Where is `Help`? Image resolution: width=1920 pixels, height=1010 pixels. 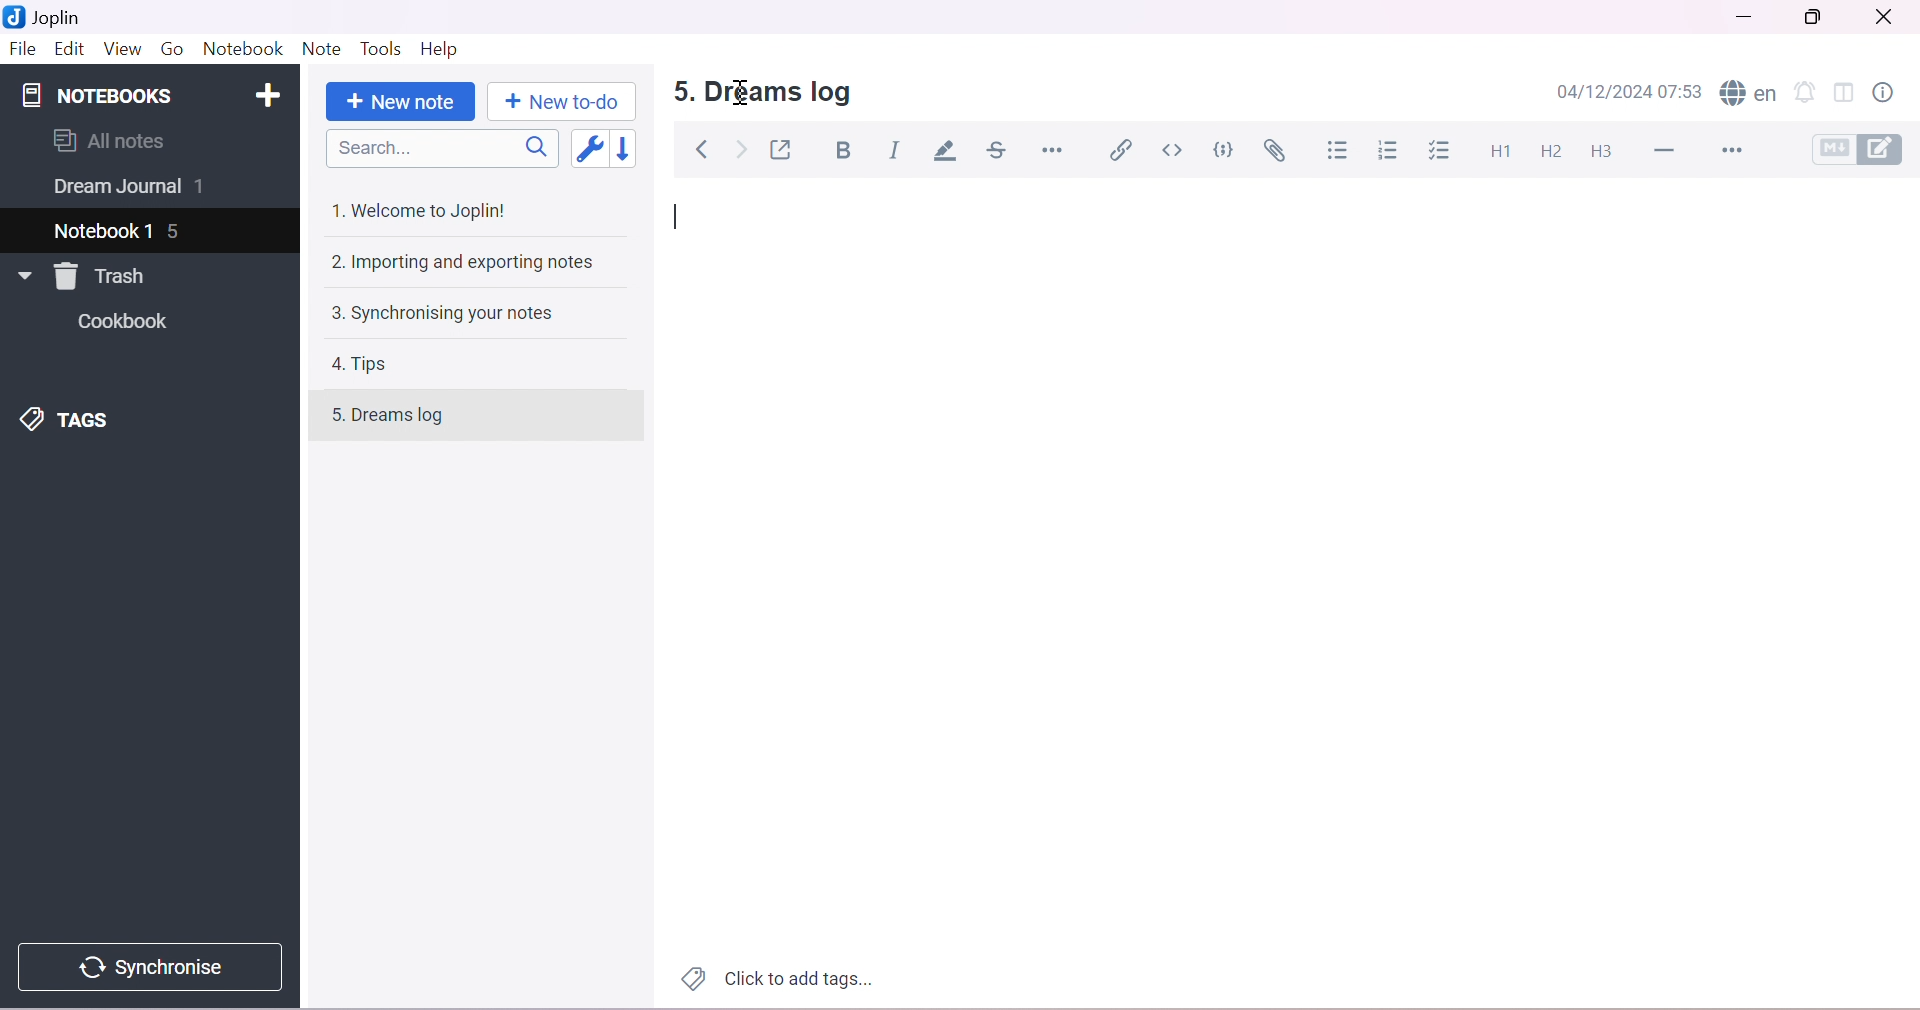 Help is located at coordinates (439, 47).